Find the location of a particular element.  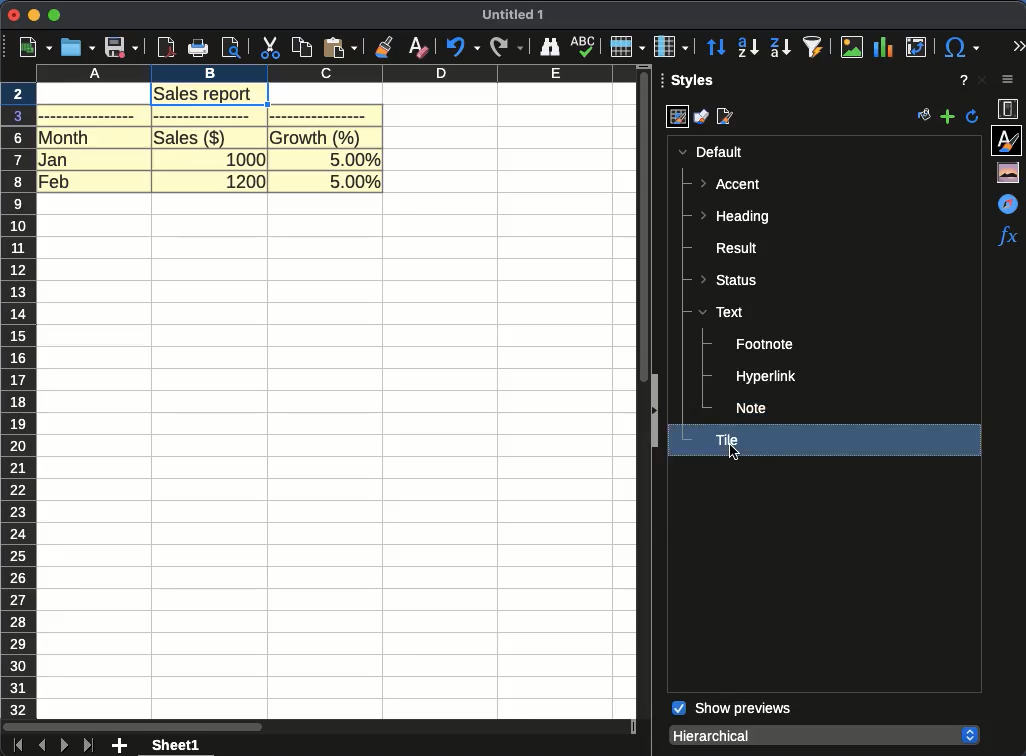

previous sheet is located at coordinates (42, 746).